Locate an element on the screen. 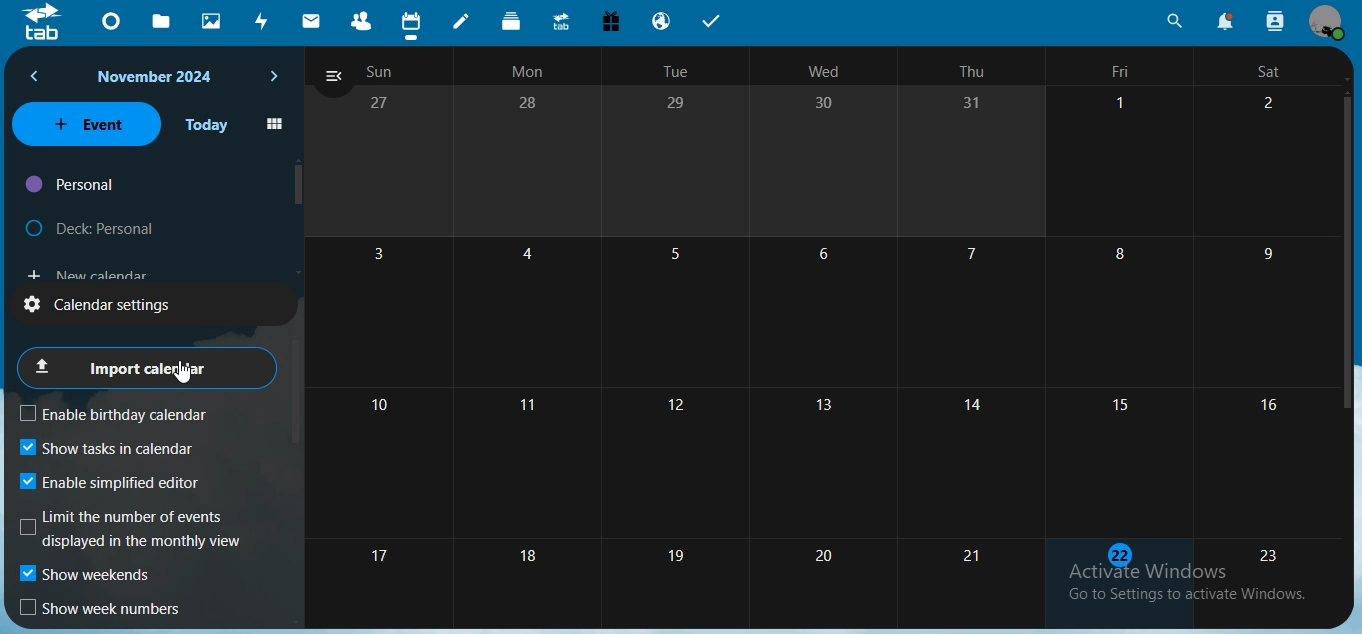 This screenshot has width=1362, height=634. limit the number of events displayed in the monthly view is located at coordinates (134, 529).